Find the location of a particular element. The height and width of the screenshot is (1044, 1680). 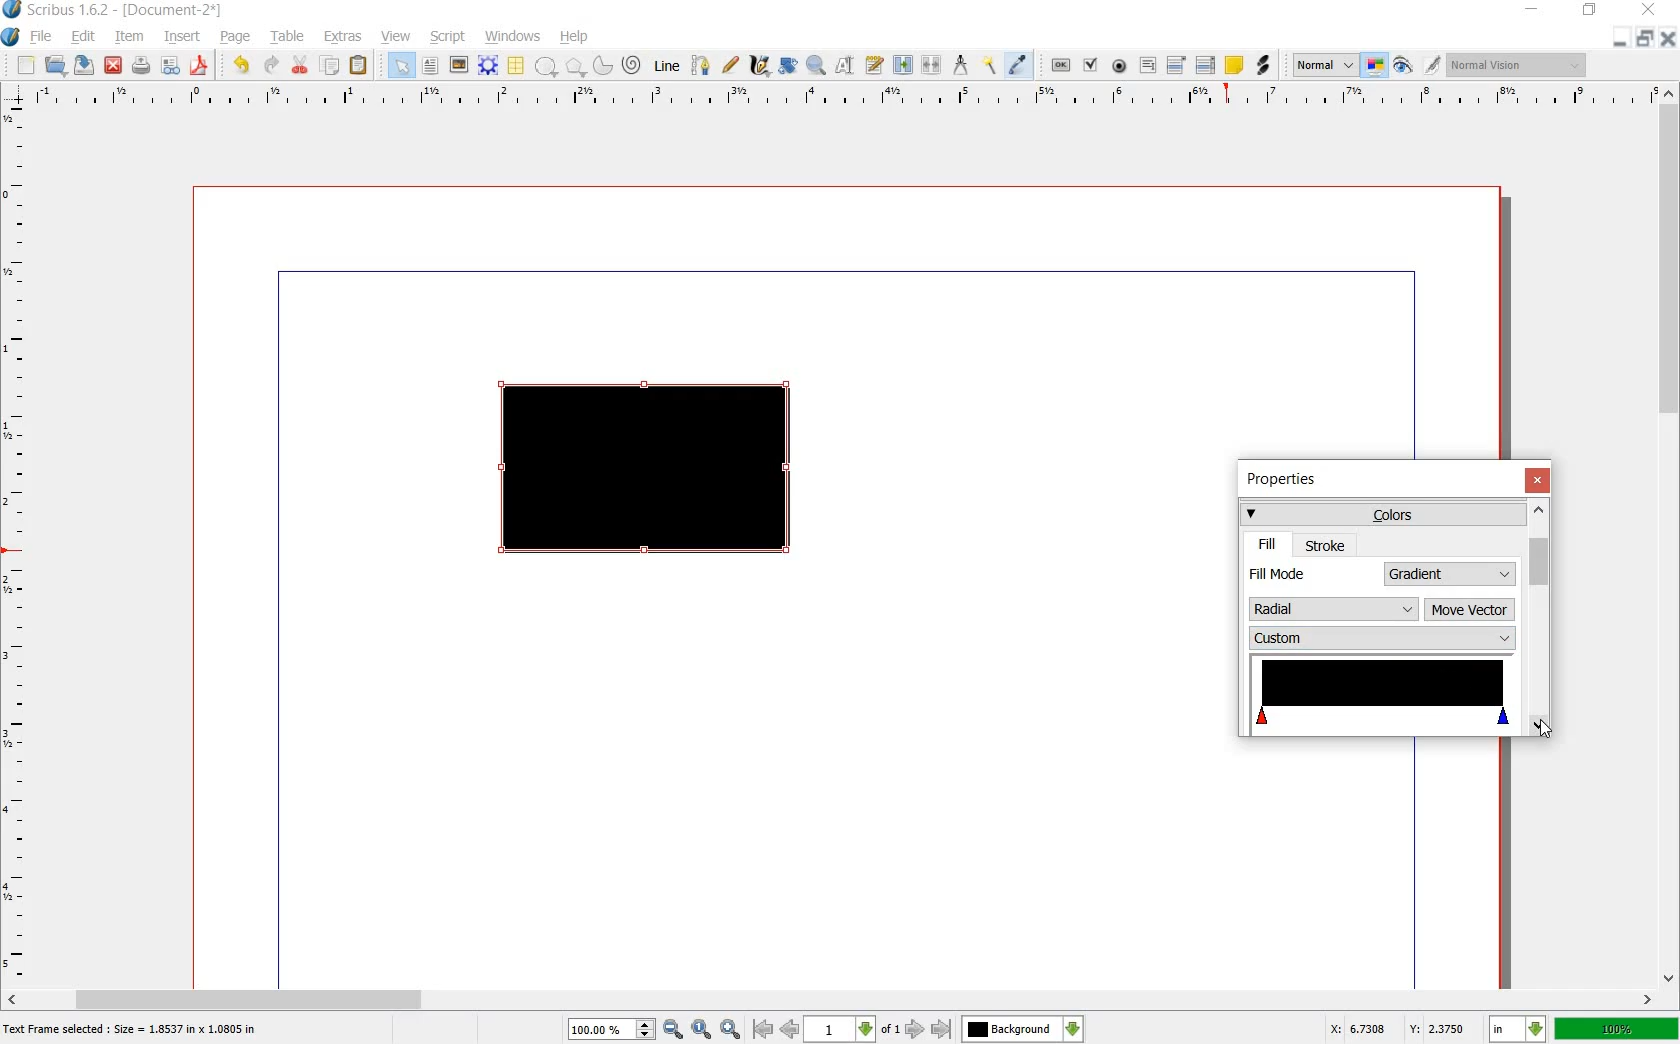

undo is located at coordinates (244, 66).